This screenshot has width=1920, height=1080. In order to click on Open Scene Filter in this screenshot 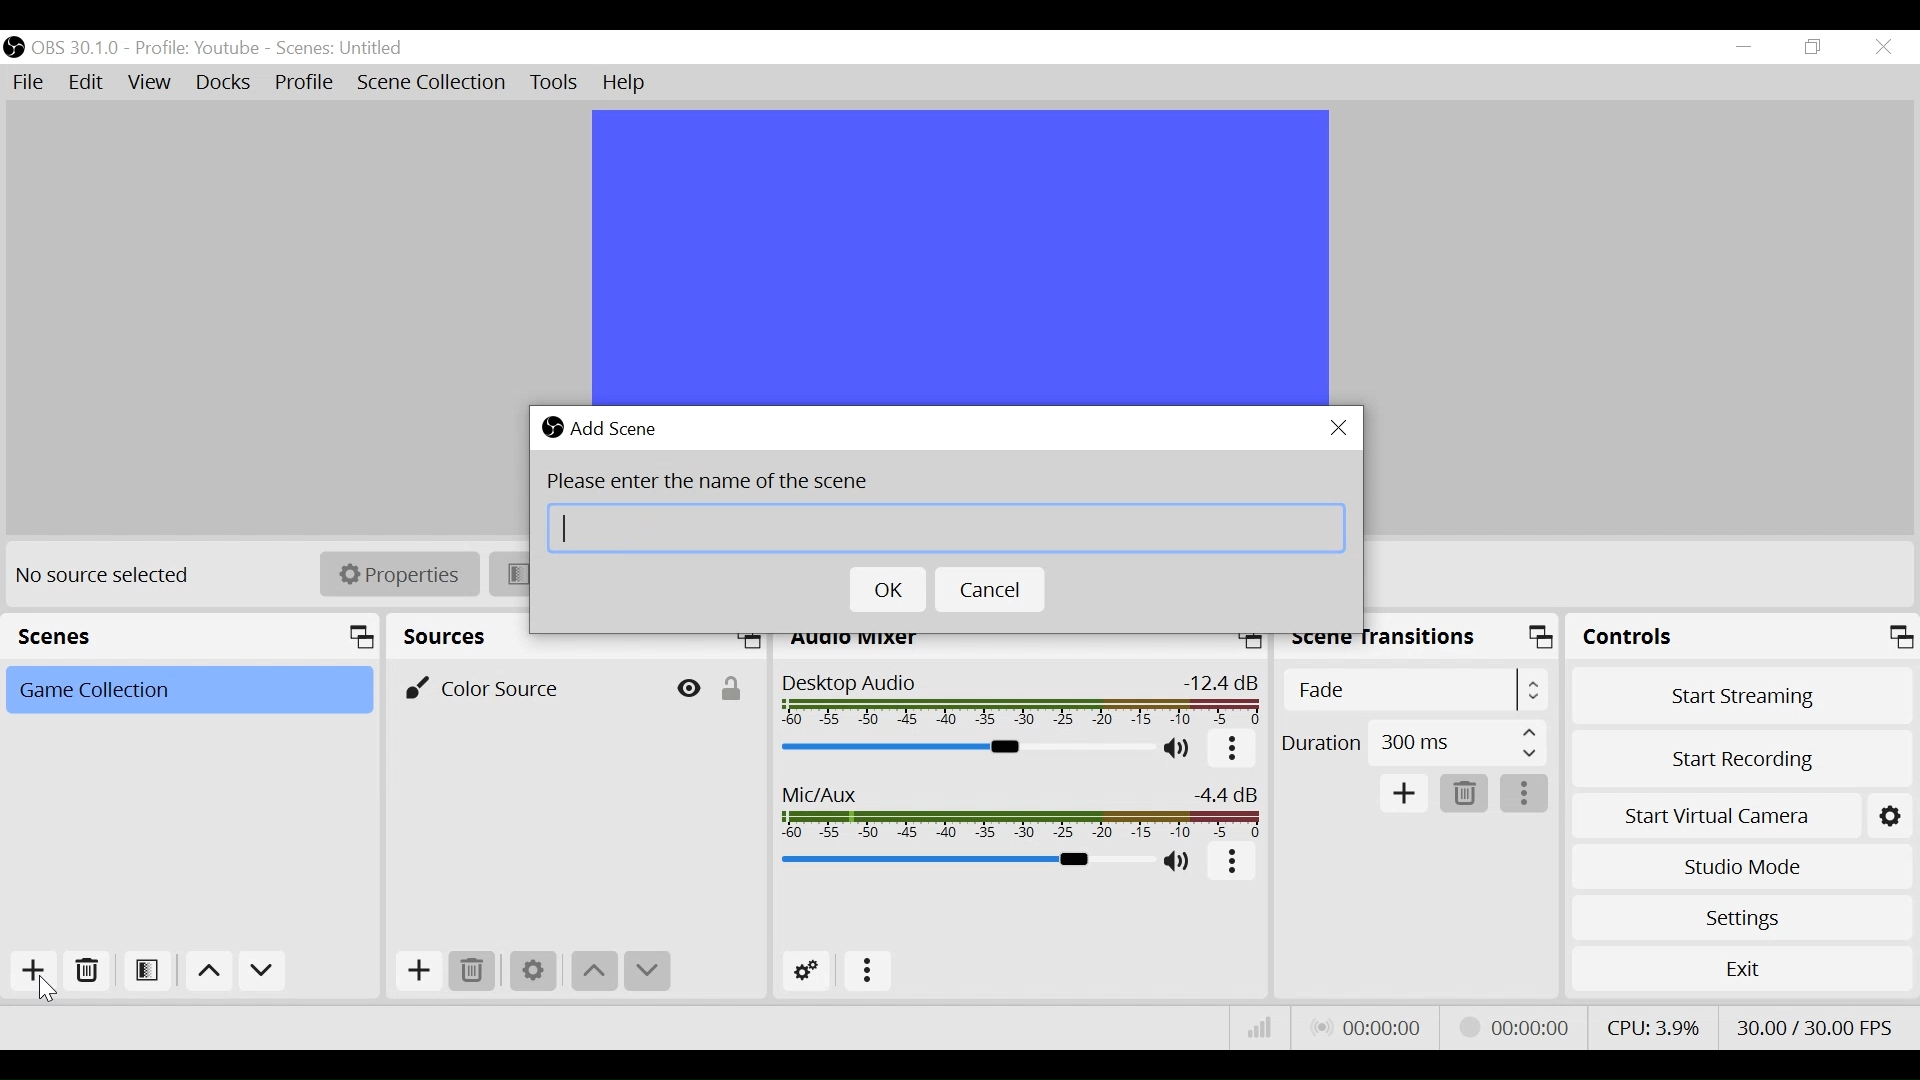, I will do `click(149, 973)`.